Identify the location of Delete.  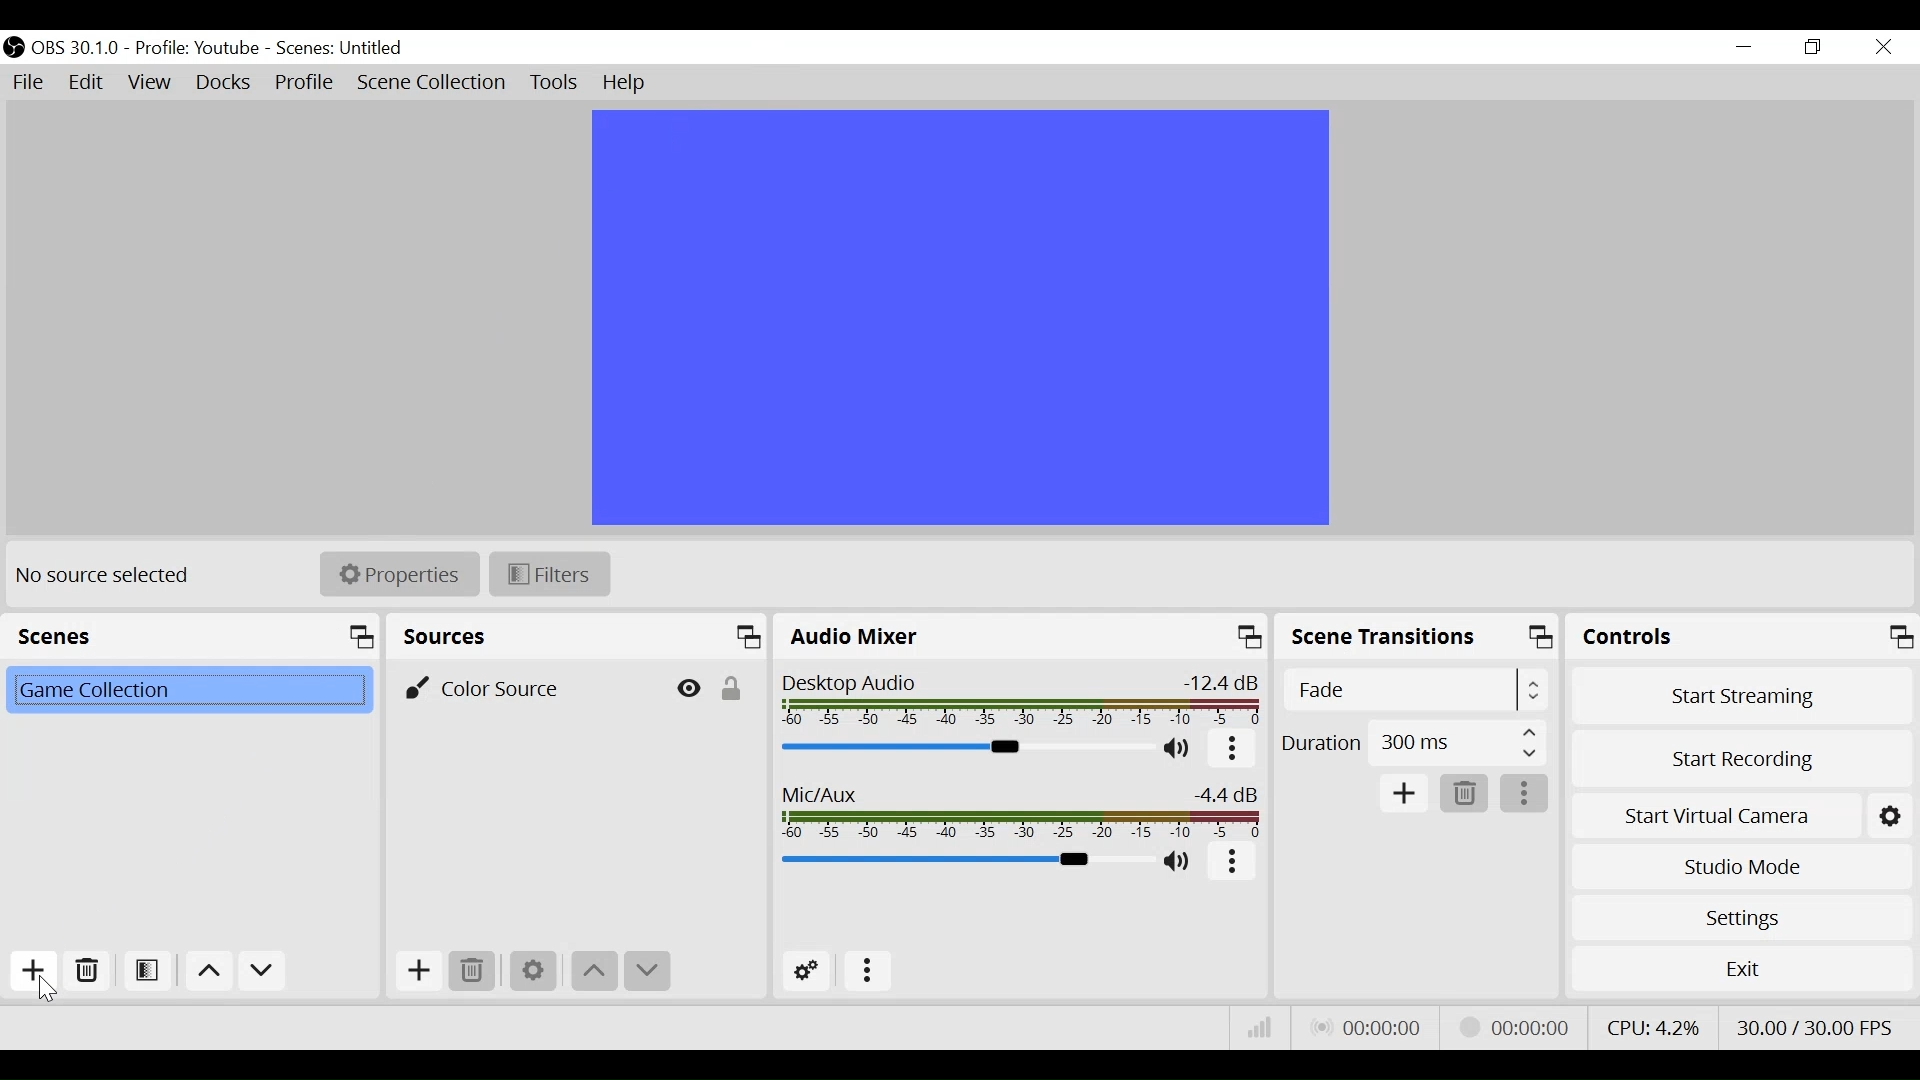
(471, 970).